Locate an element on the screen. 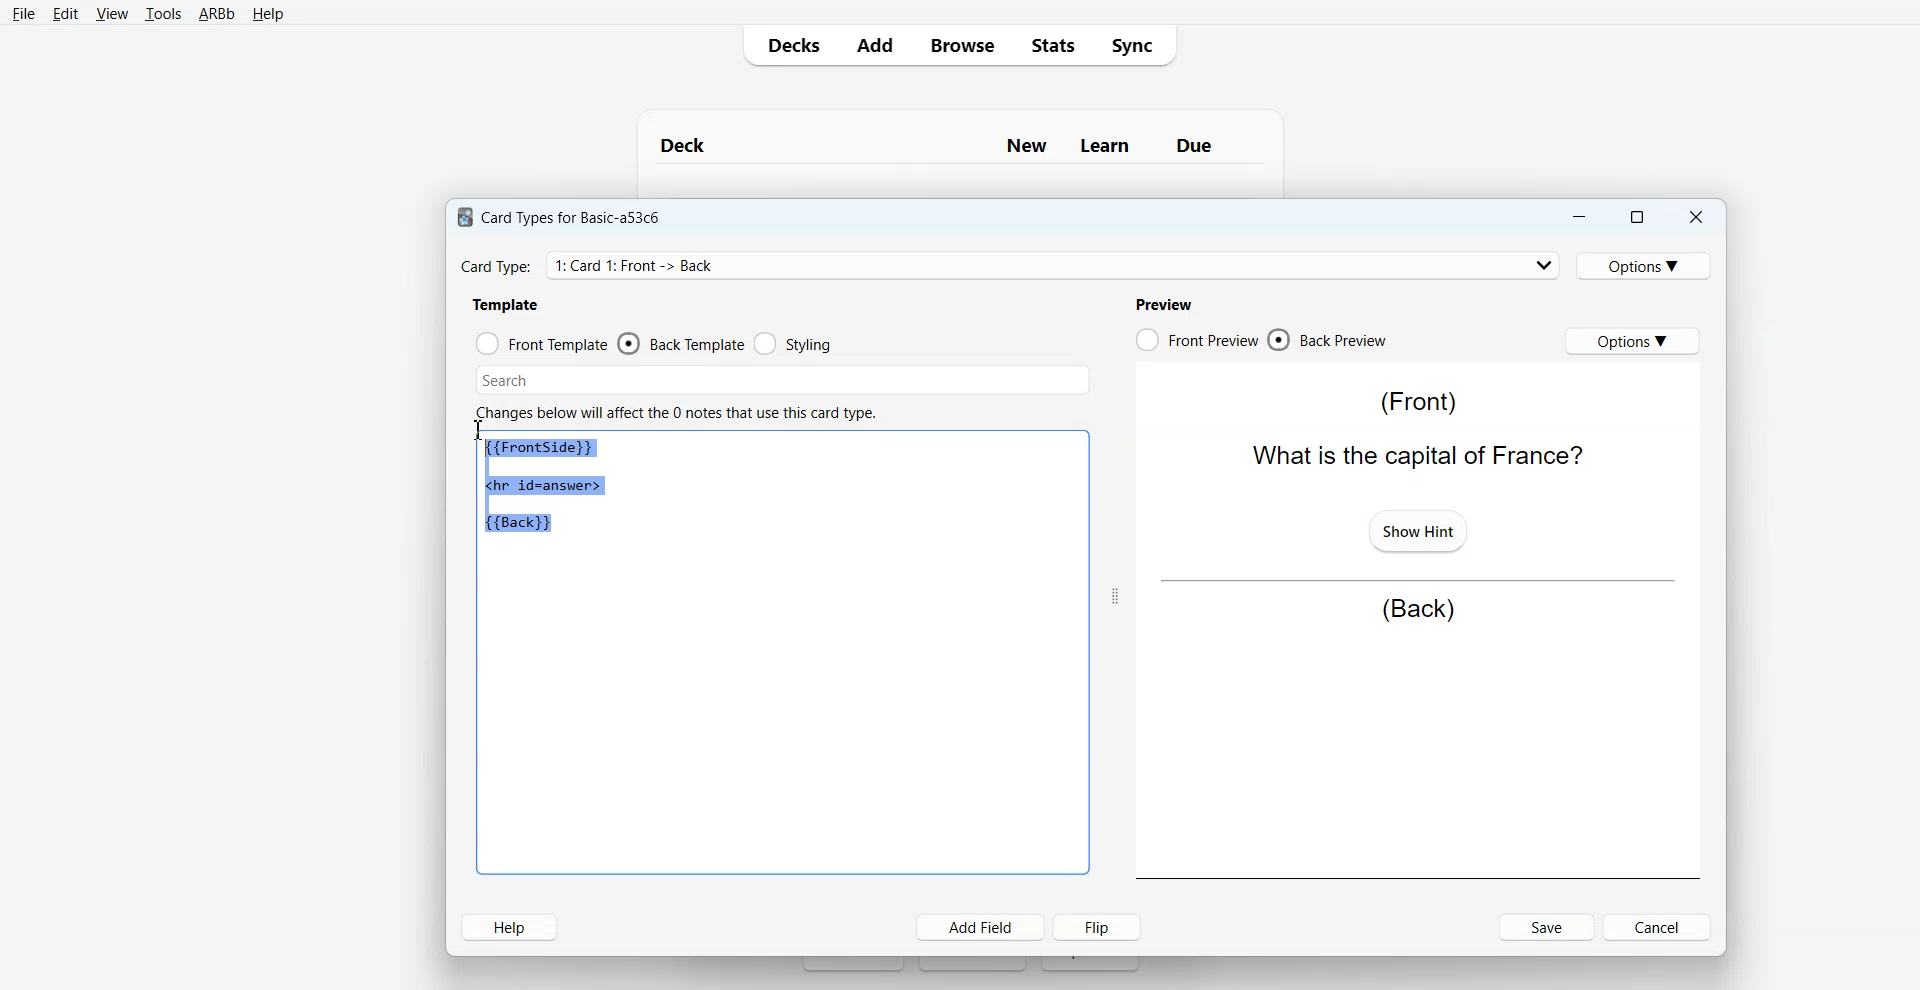 The width and height of the screenshot is (1920, 990). Browse is located at coordinates (961, 44).